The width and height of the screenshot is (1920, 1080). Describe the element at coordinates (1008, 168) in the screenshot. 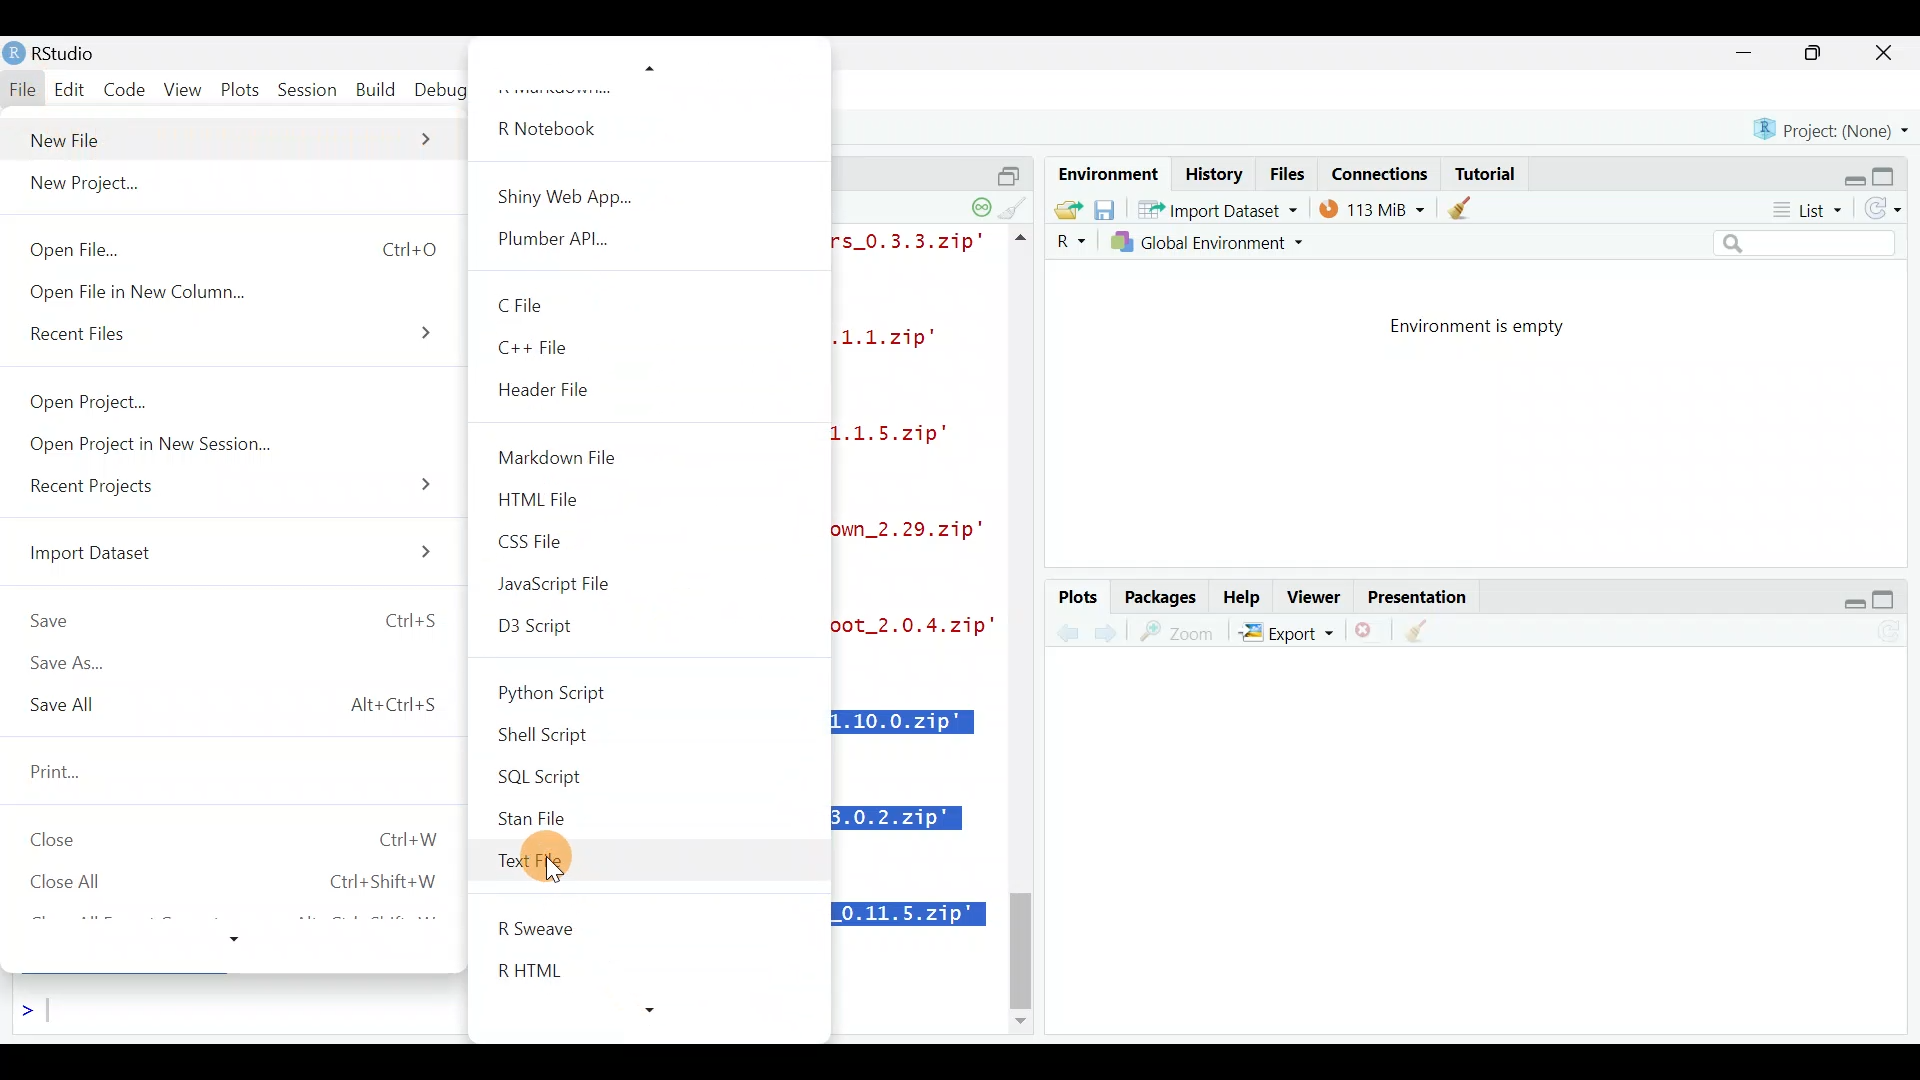

I see `split` at that location.